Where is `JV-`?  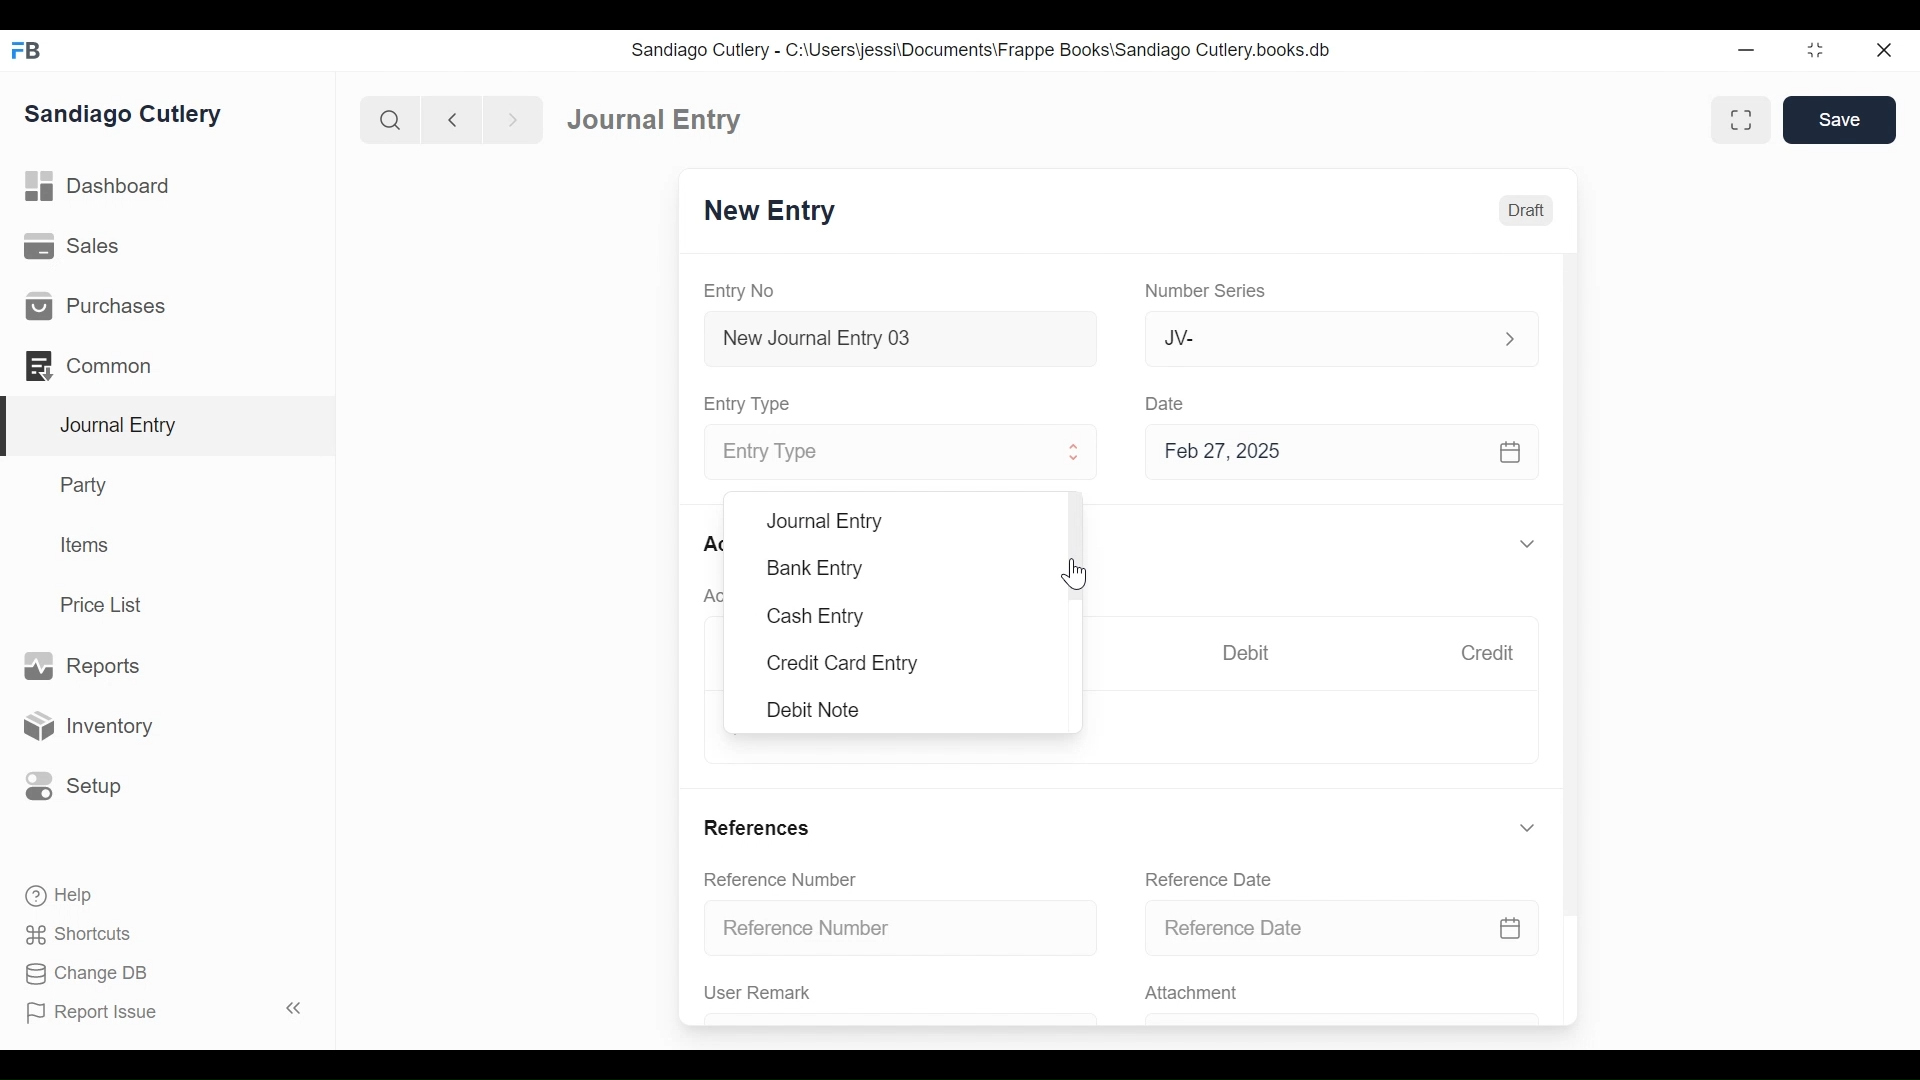
JV- is located at coordinates (1305, 337).